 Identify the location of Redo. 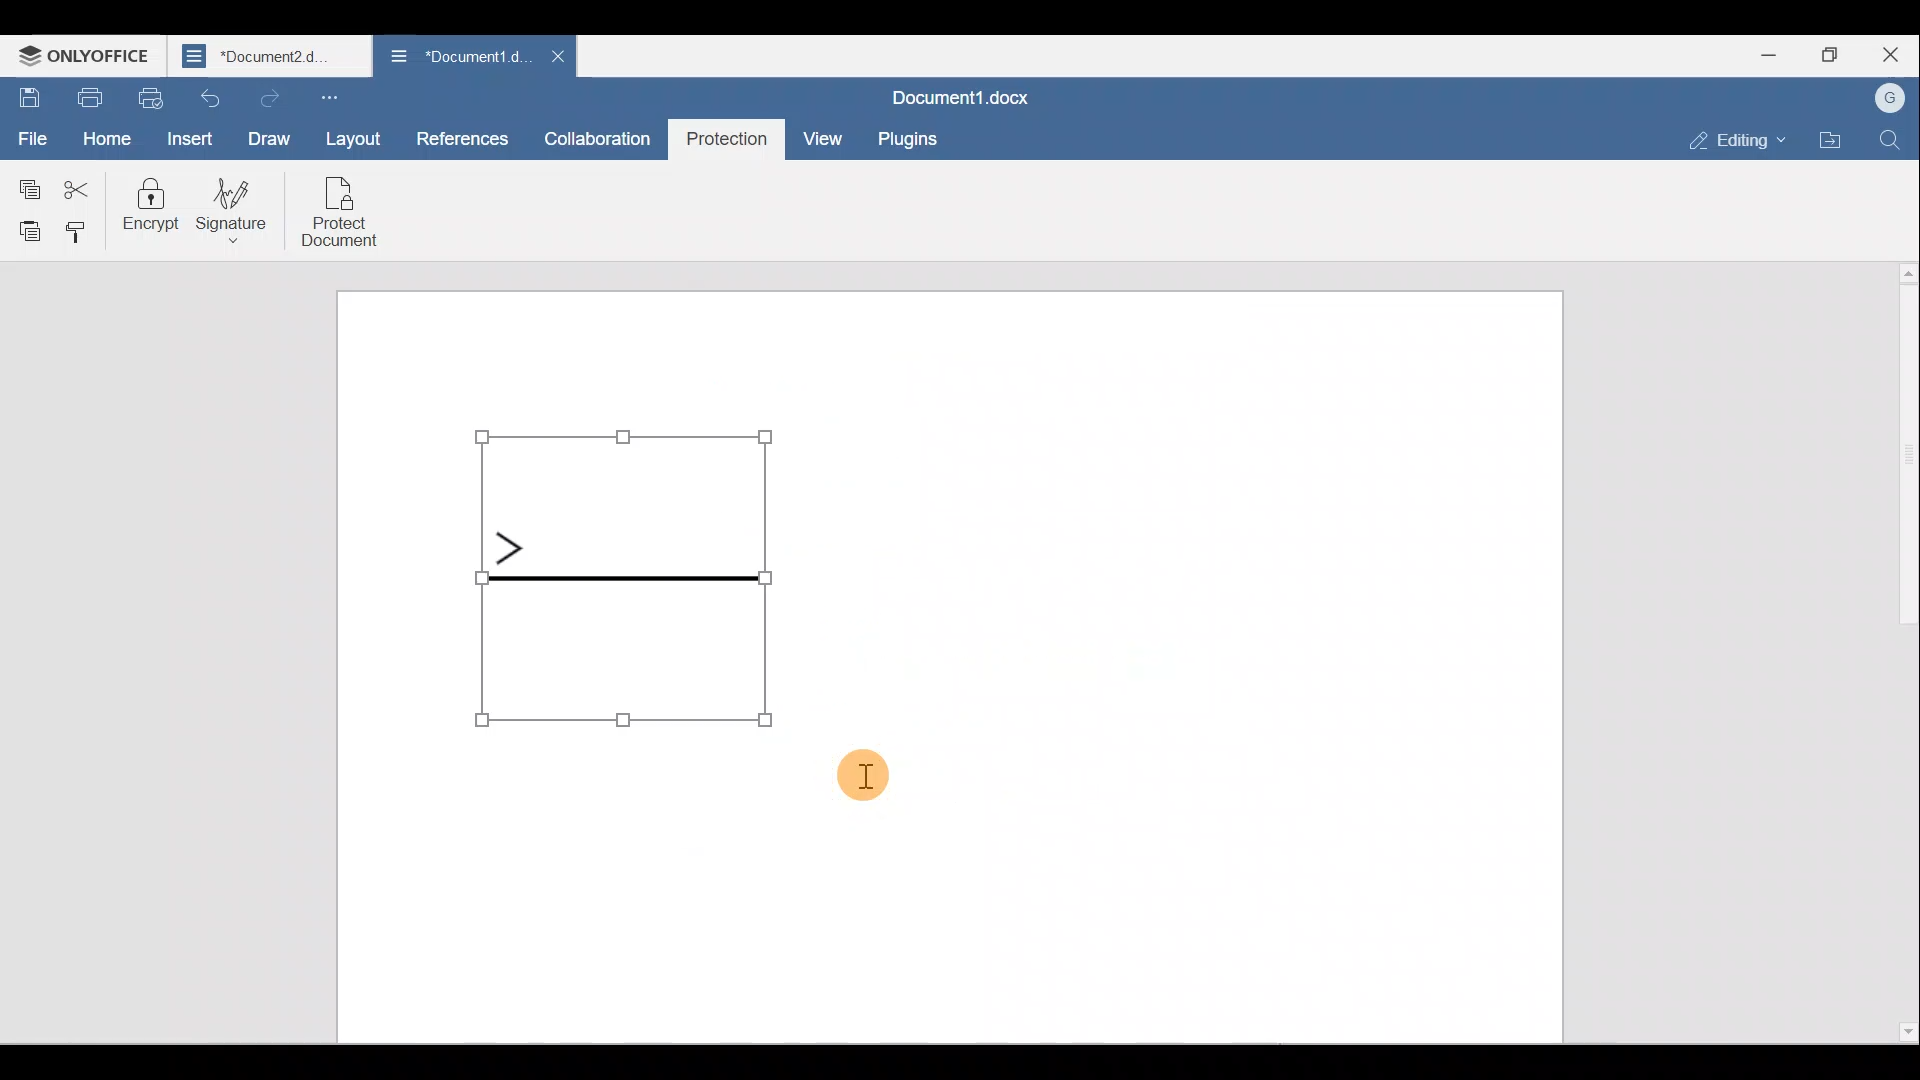
(266, 97).